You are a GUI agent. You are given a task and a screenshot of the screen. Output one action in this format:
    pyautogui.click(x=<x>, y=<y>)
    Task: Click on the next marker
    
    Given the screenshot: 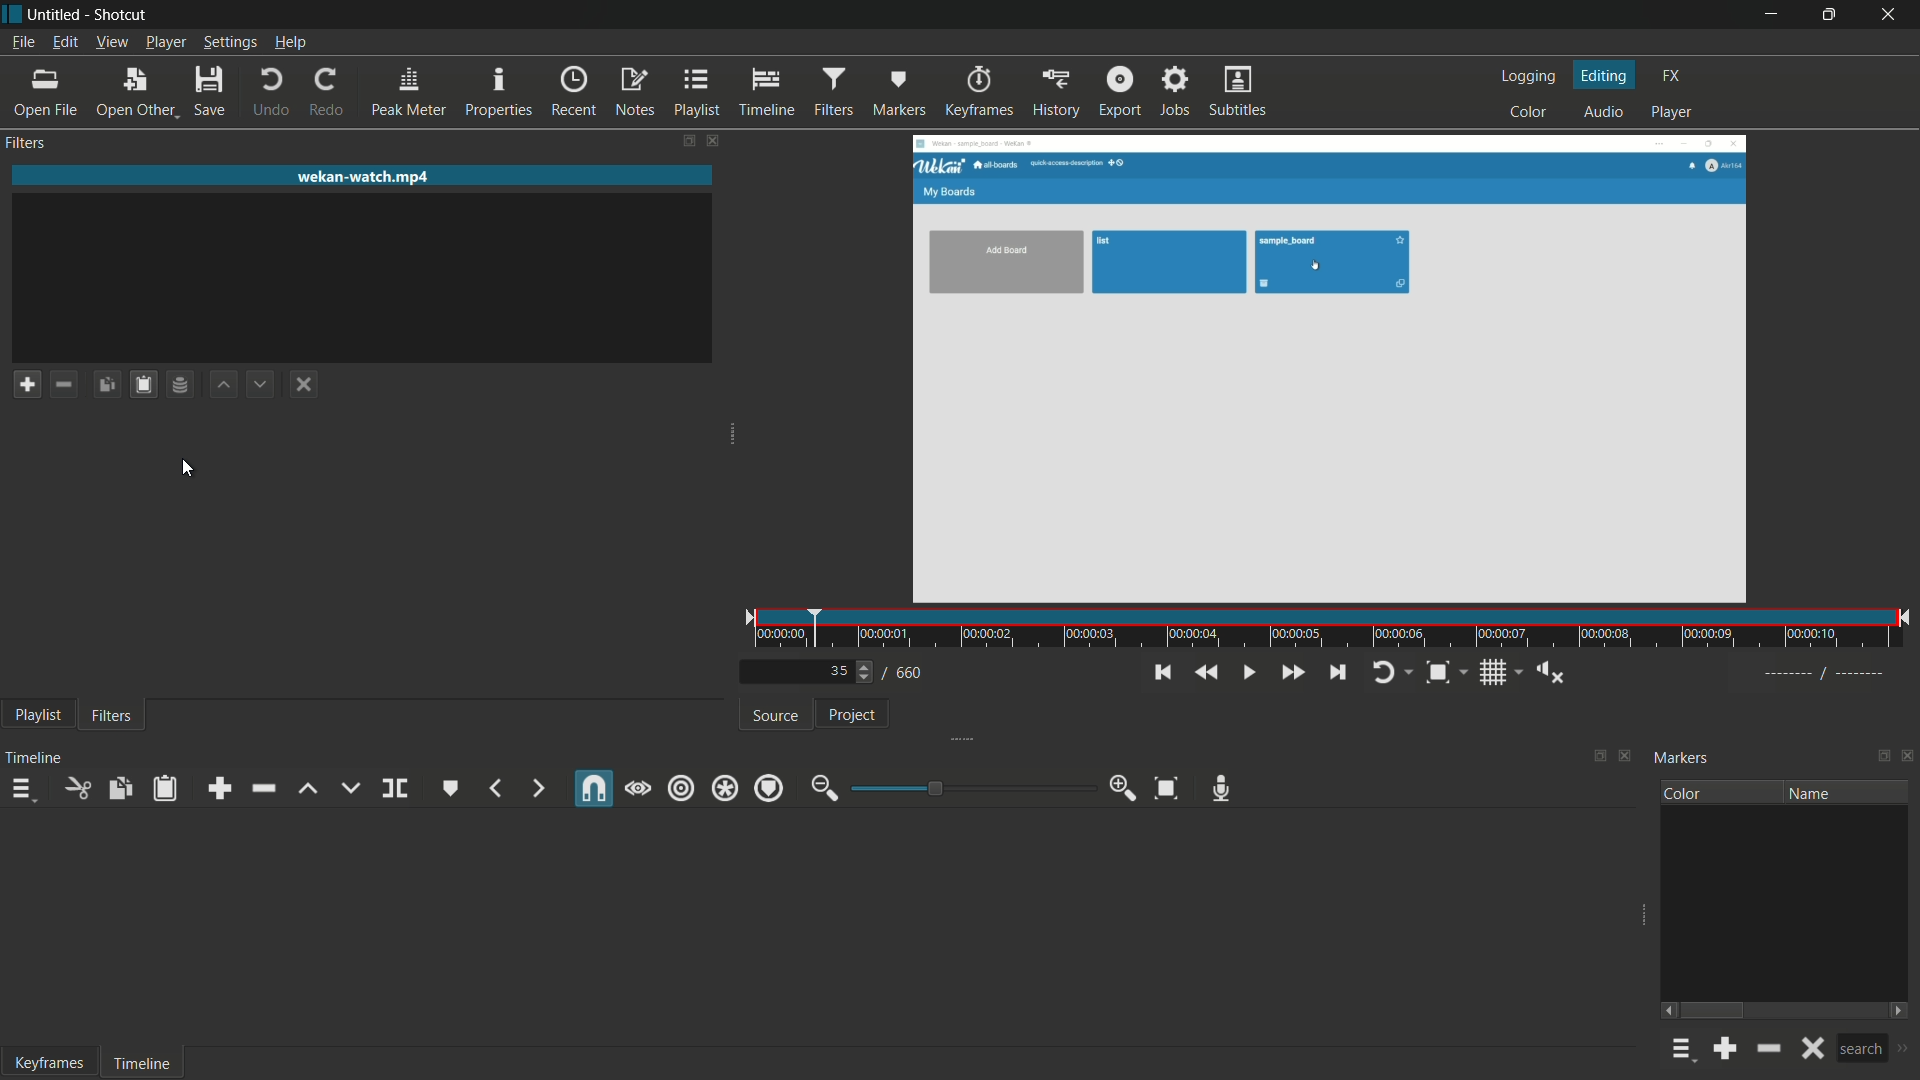 What is the action you would take?
    pyautogui.click(x=539, y=787)
    